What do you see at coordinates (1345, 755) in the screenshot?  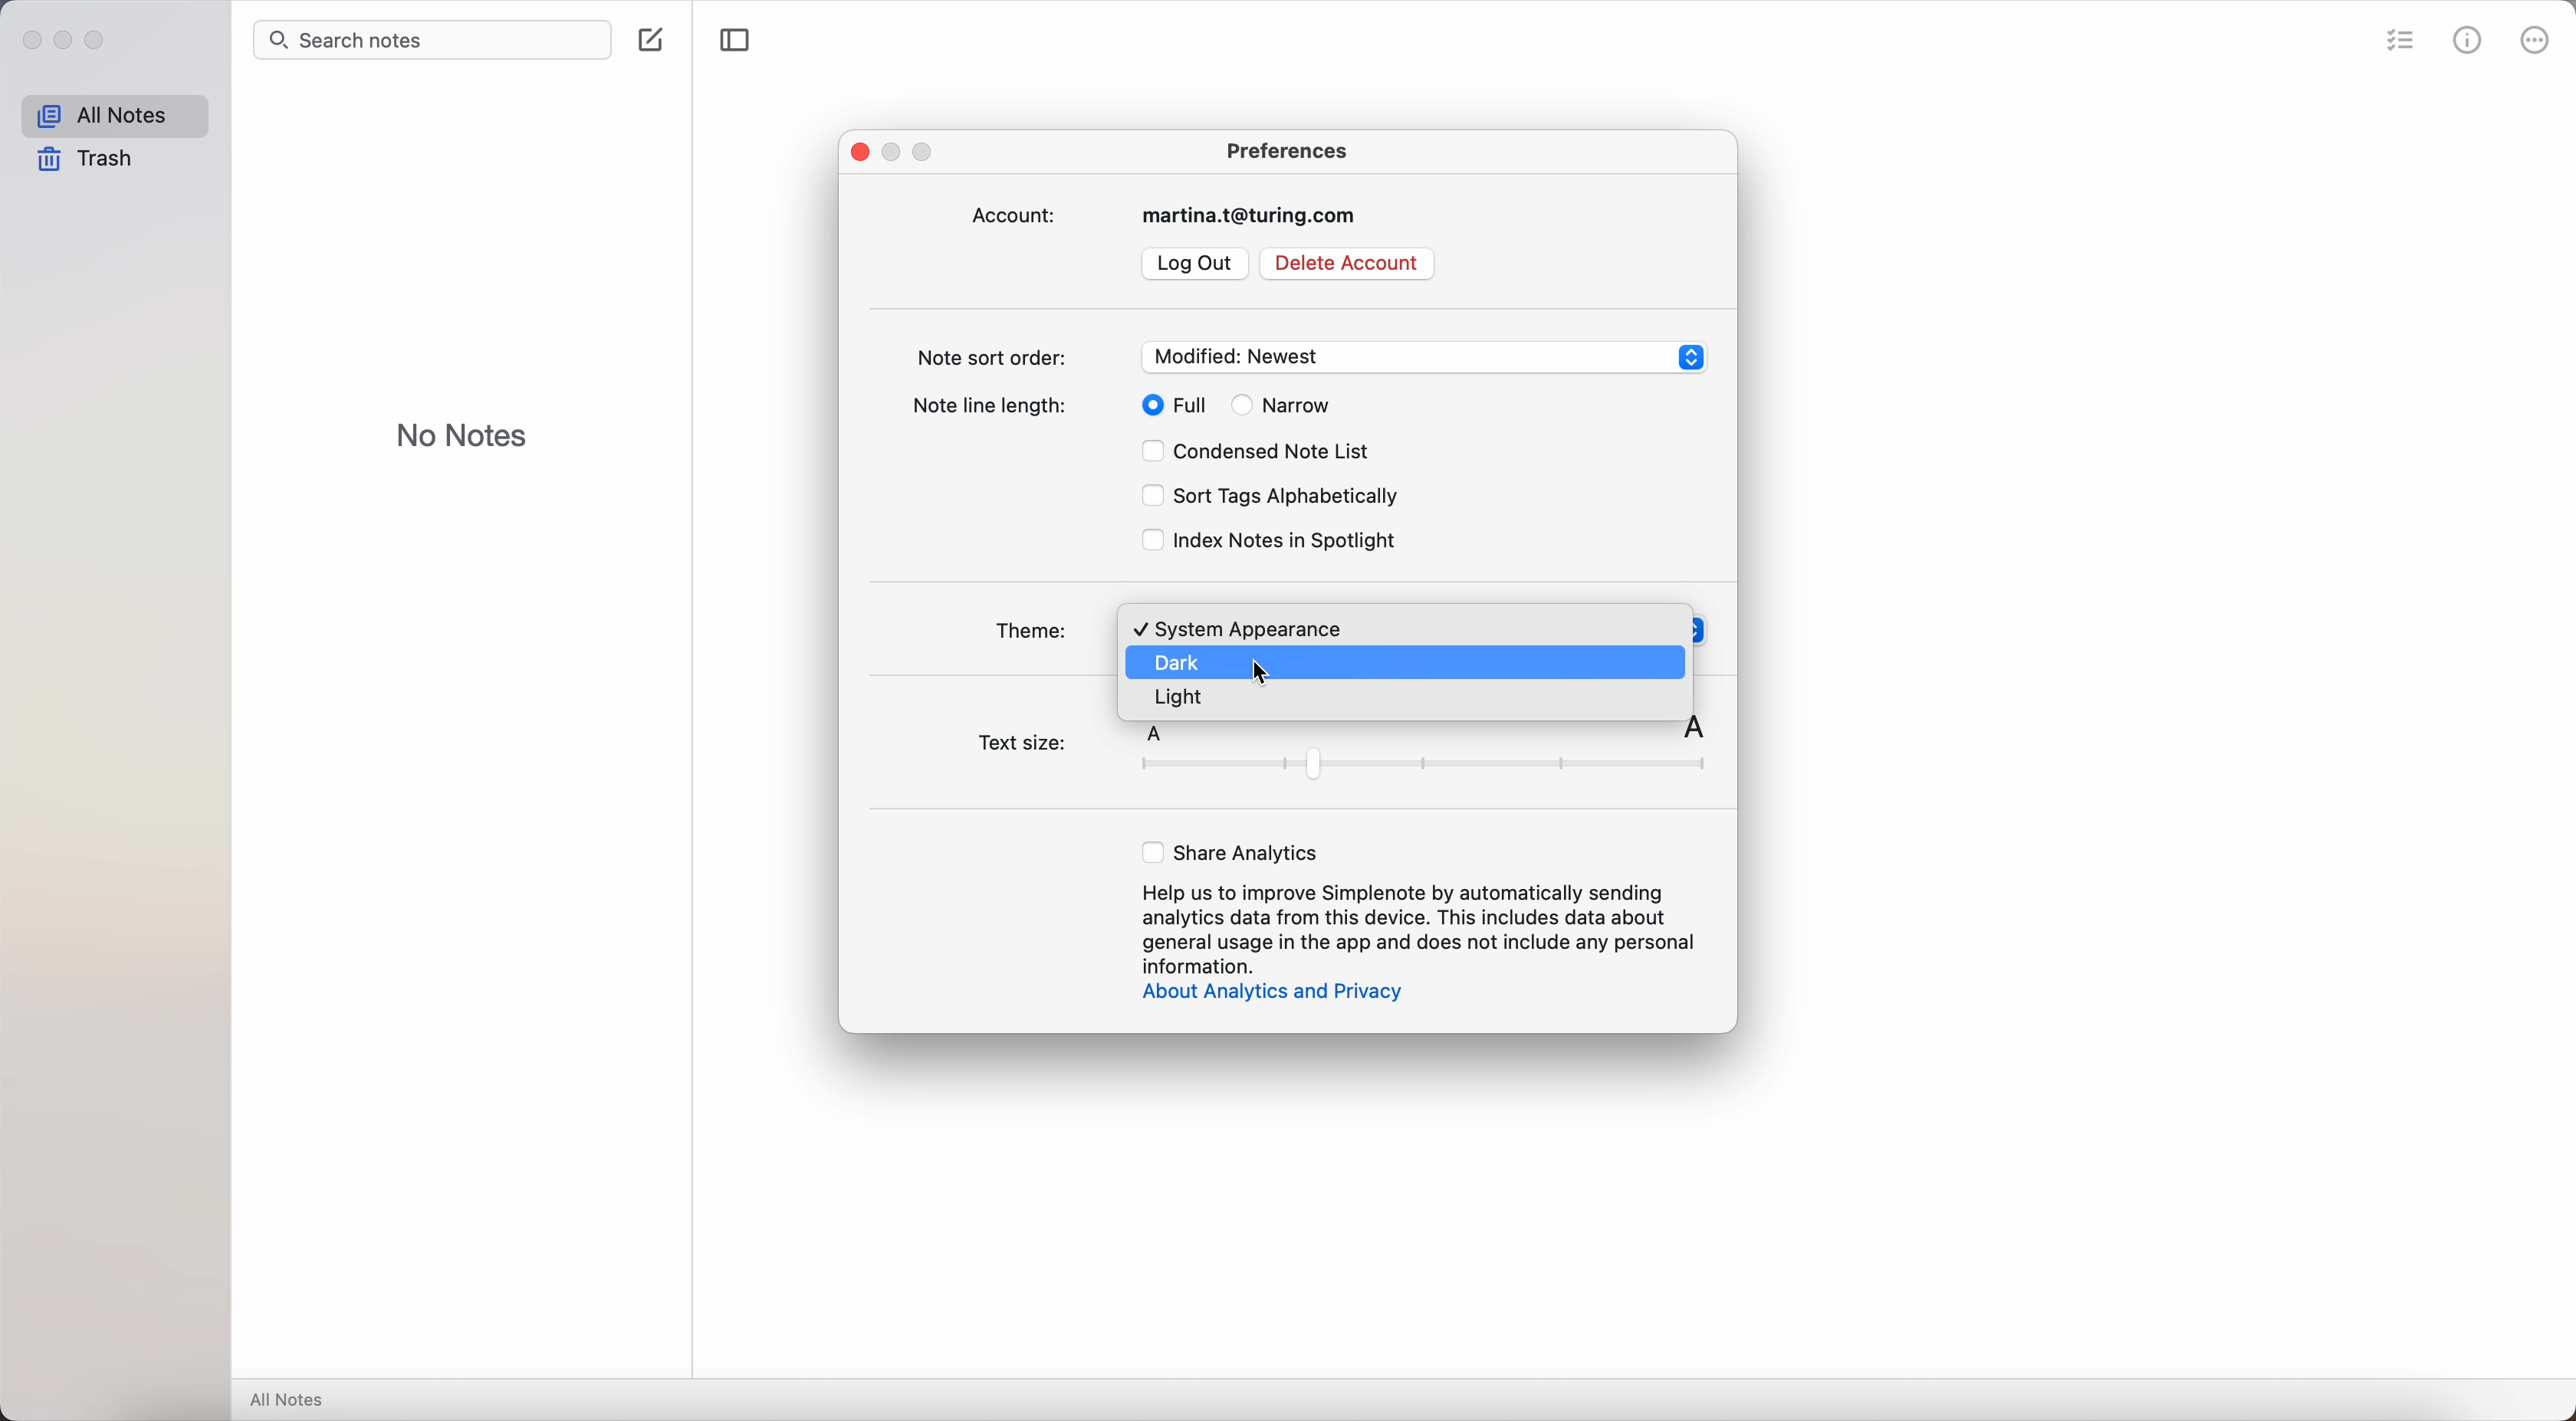 I see `text size` at bounding box center [1345, 755].